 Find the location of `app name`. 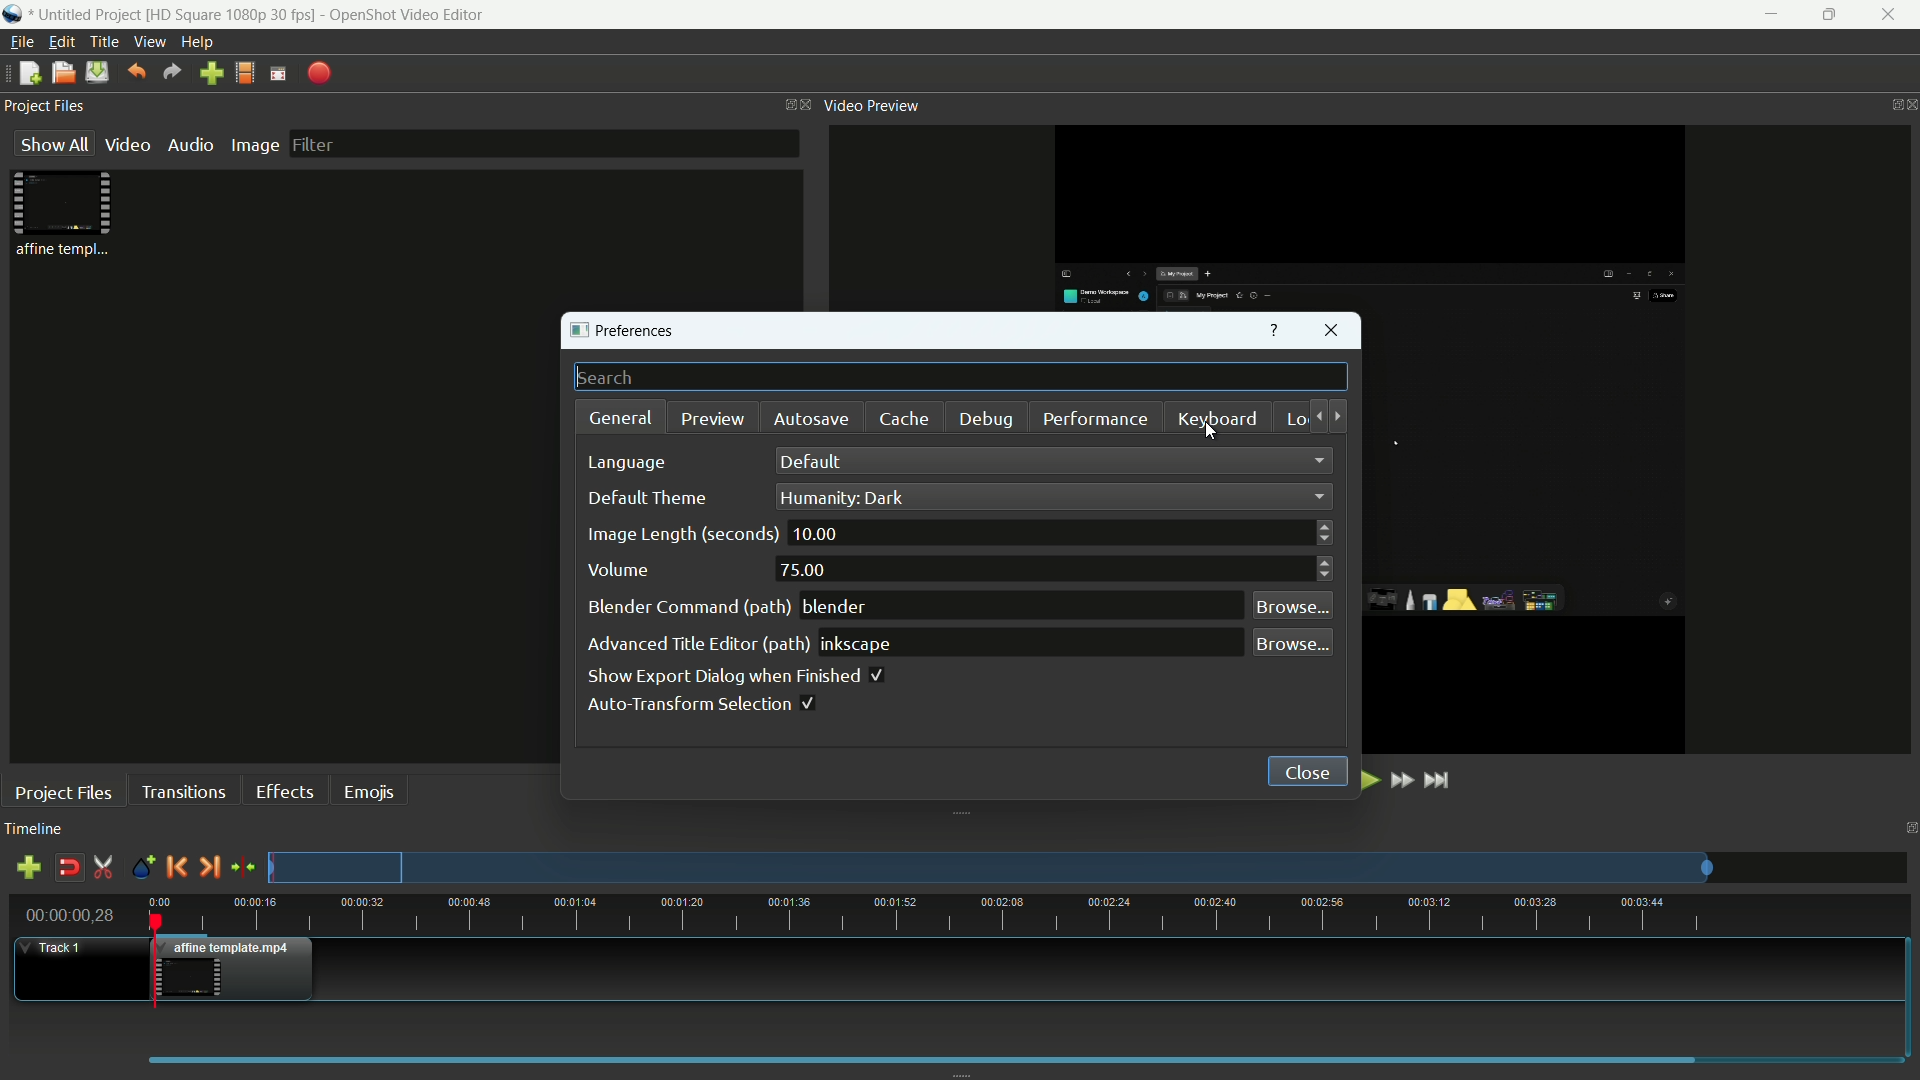

app name is located at coordinates (406, 14).